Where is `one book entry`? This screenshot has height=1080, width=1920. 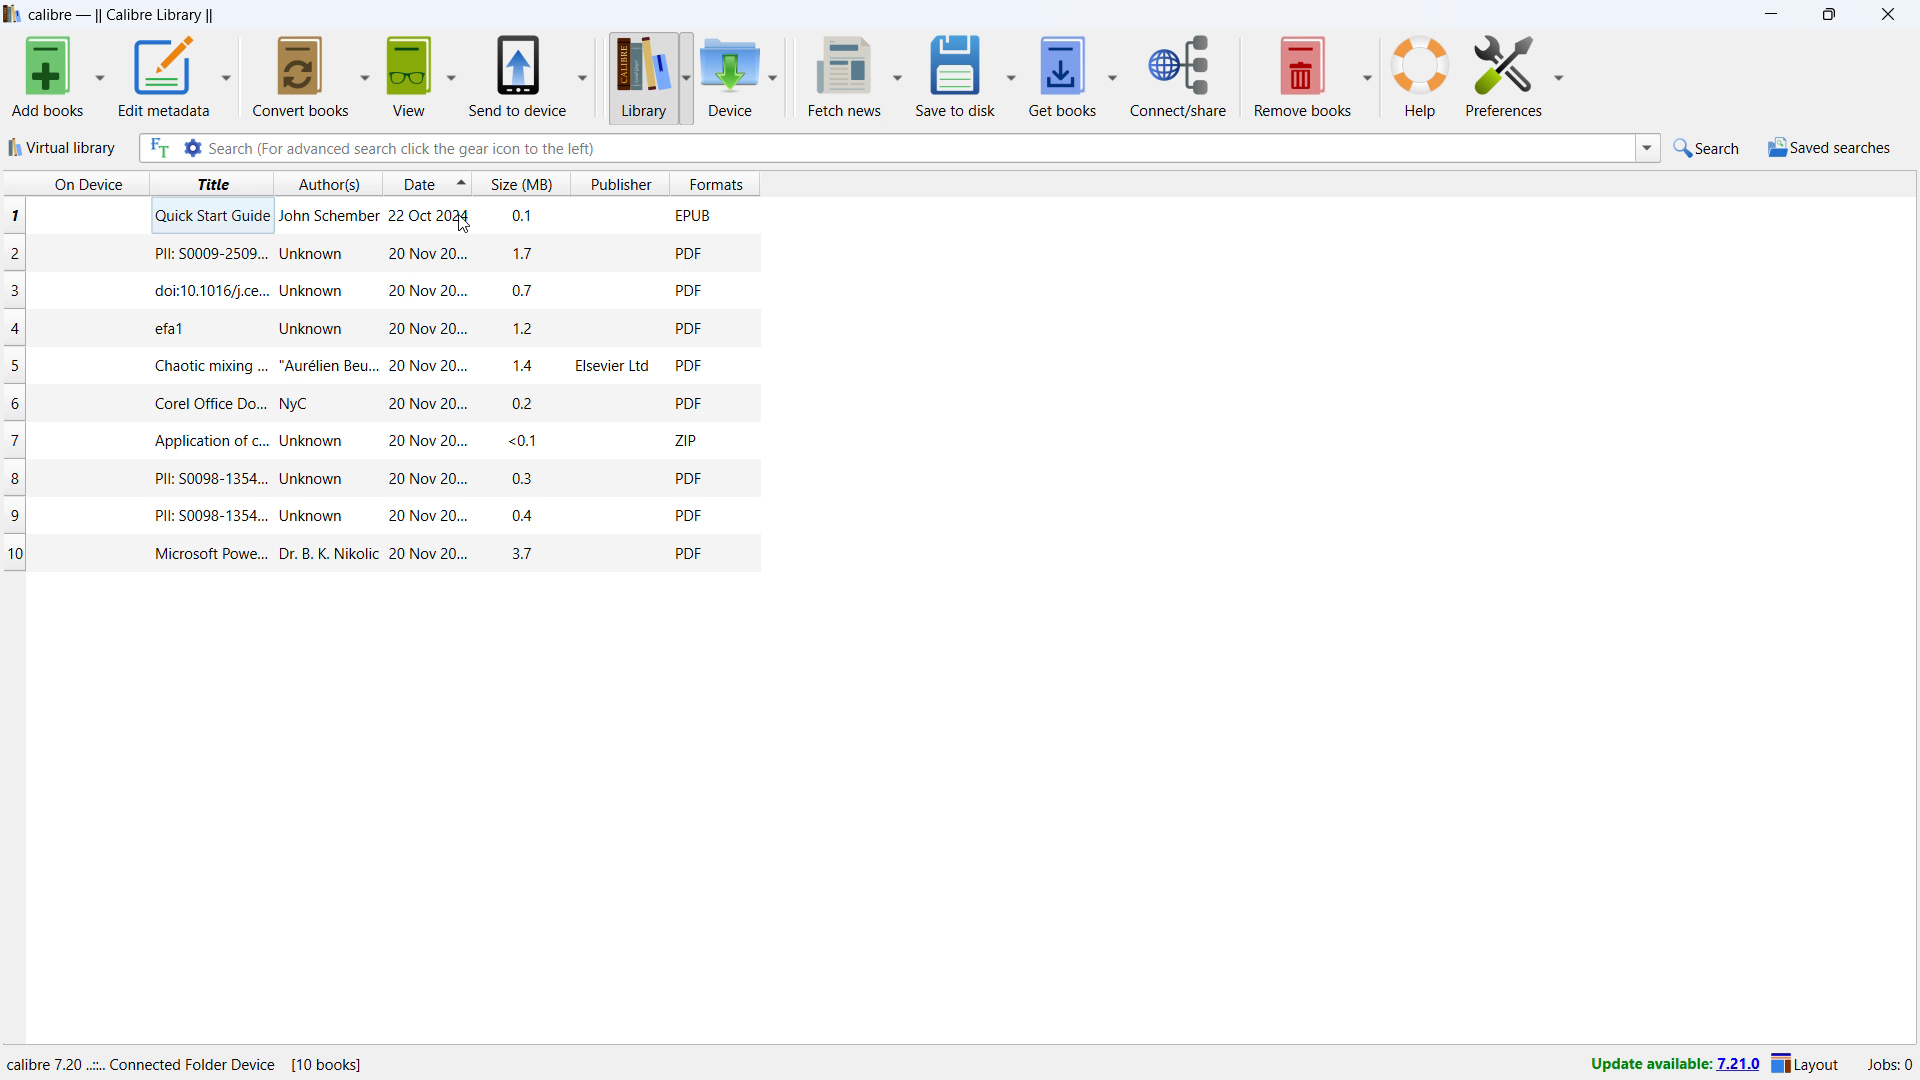
one book entry is located at coordinates (376, 365).